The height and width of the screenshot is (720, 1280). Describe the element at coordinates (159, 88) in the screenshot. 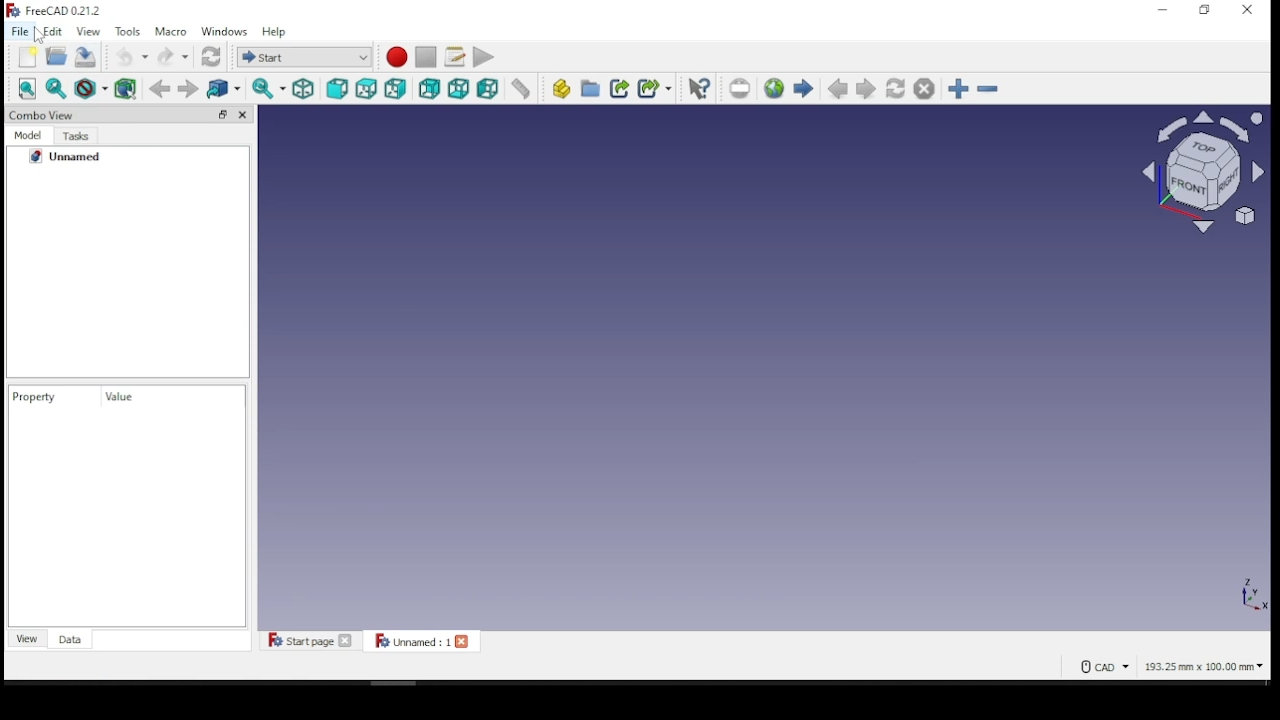

I see `back` at that location.